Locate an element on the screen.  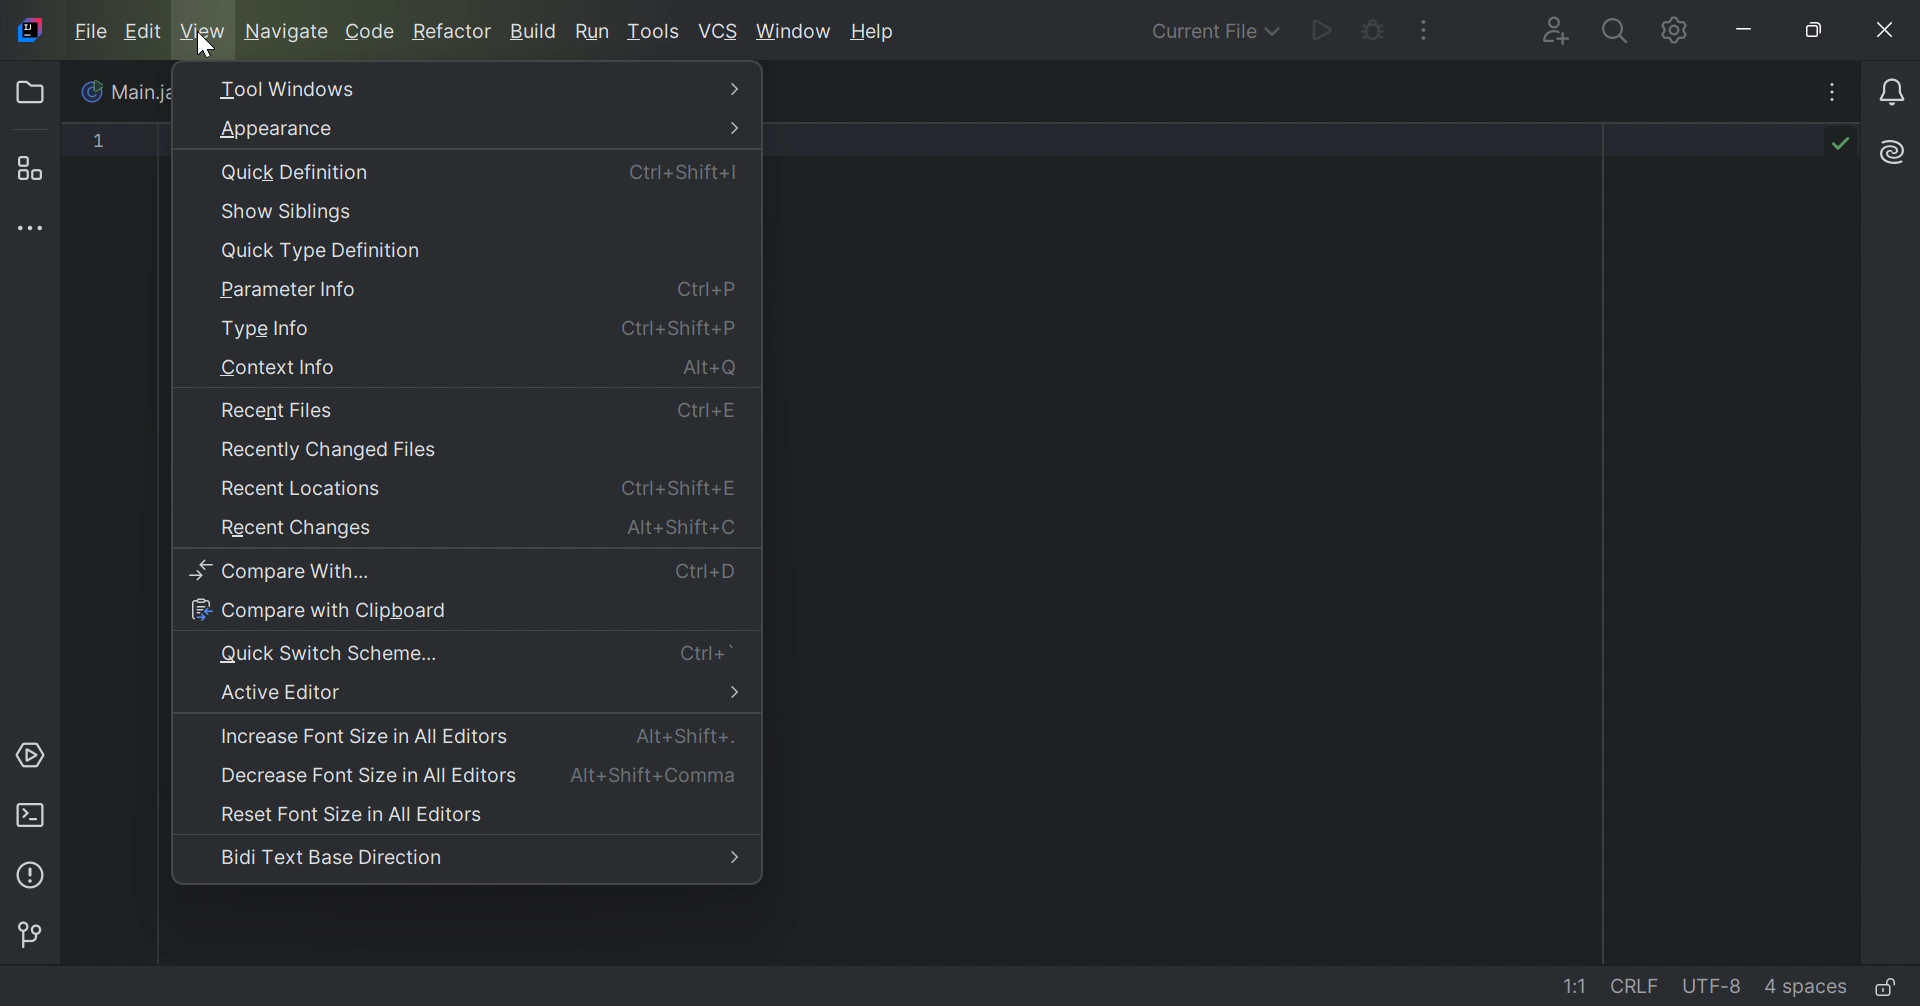
Project is located at coordinates (35, 93).